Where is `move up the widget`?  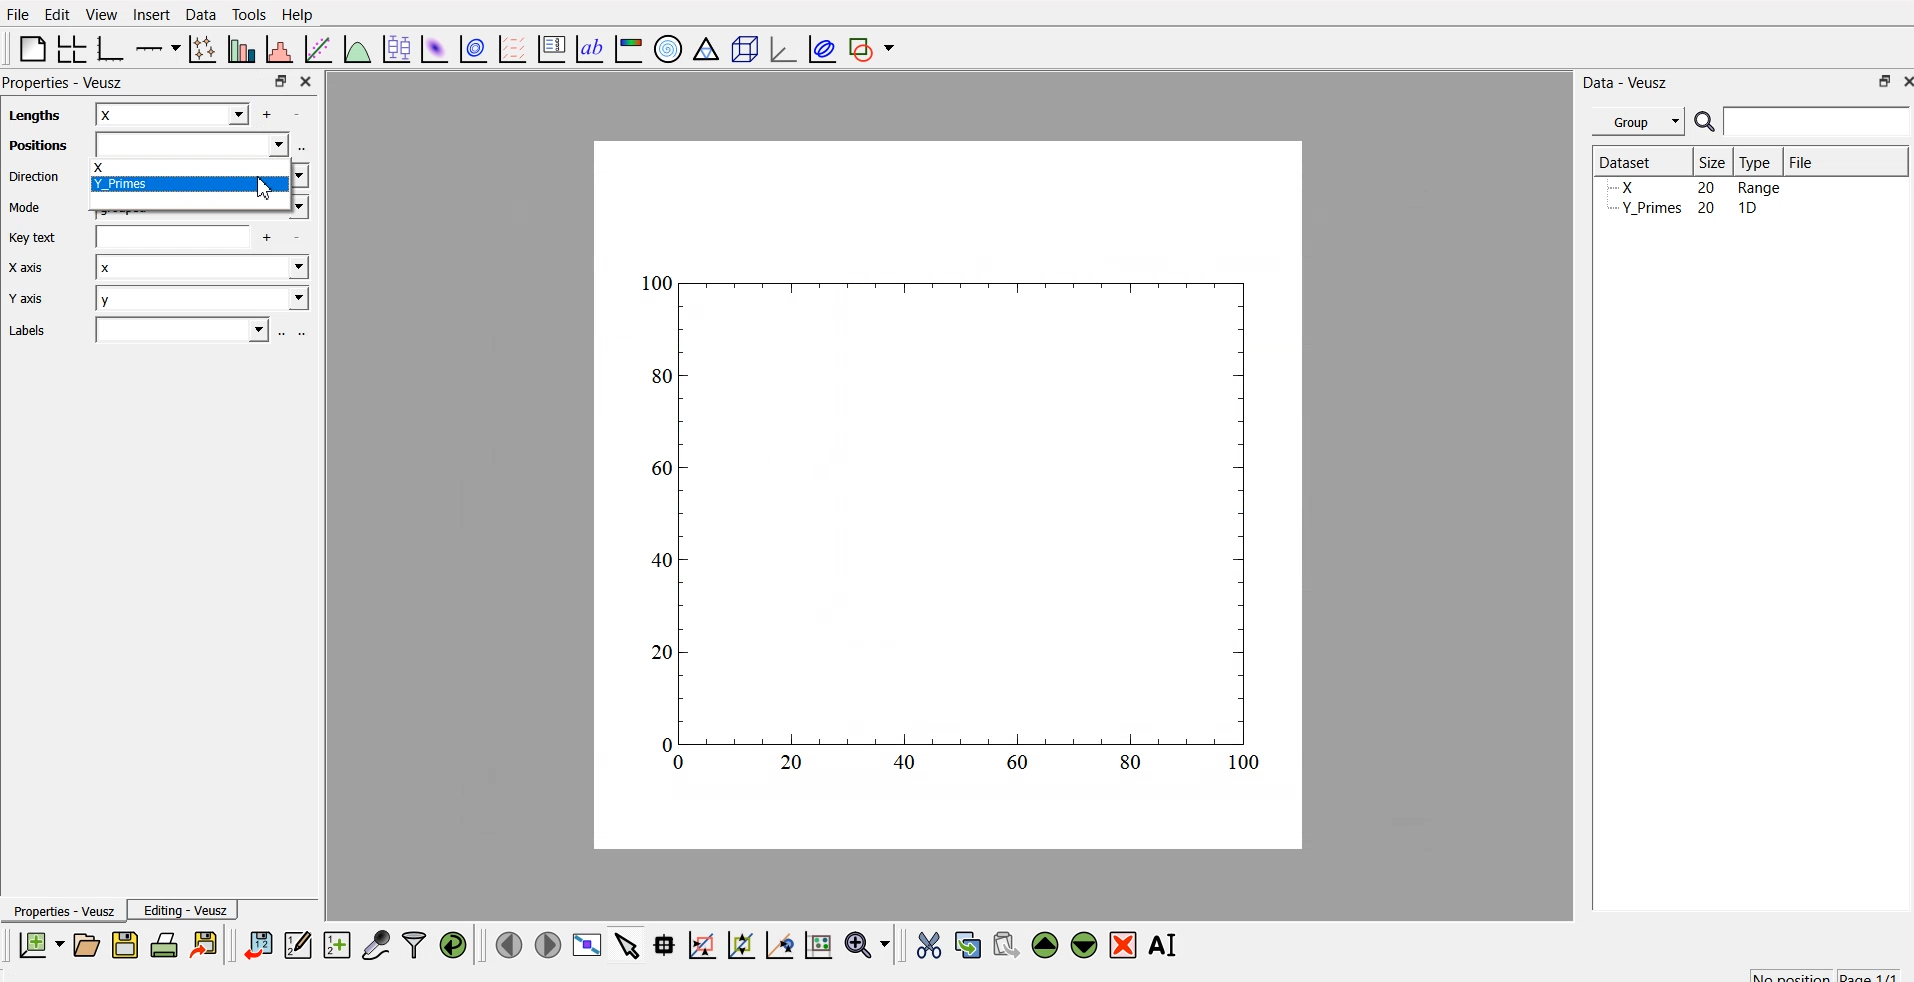 move up the widget is located at coordinates (1043, 944).